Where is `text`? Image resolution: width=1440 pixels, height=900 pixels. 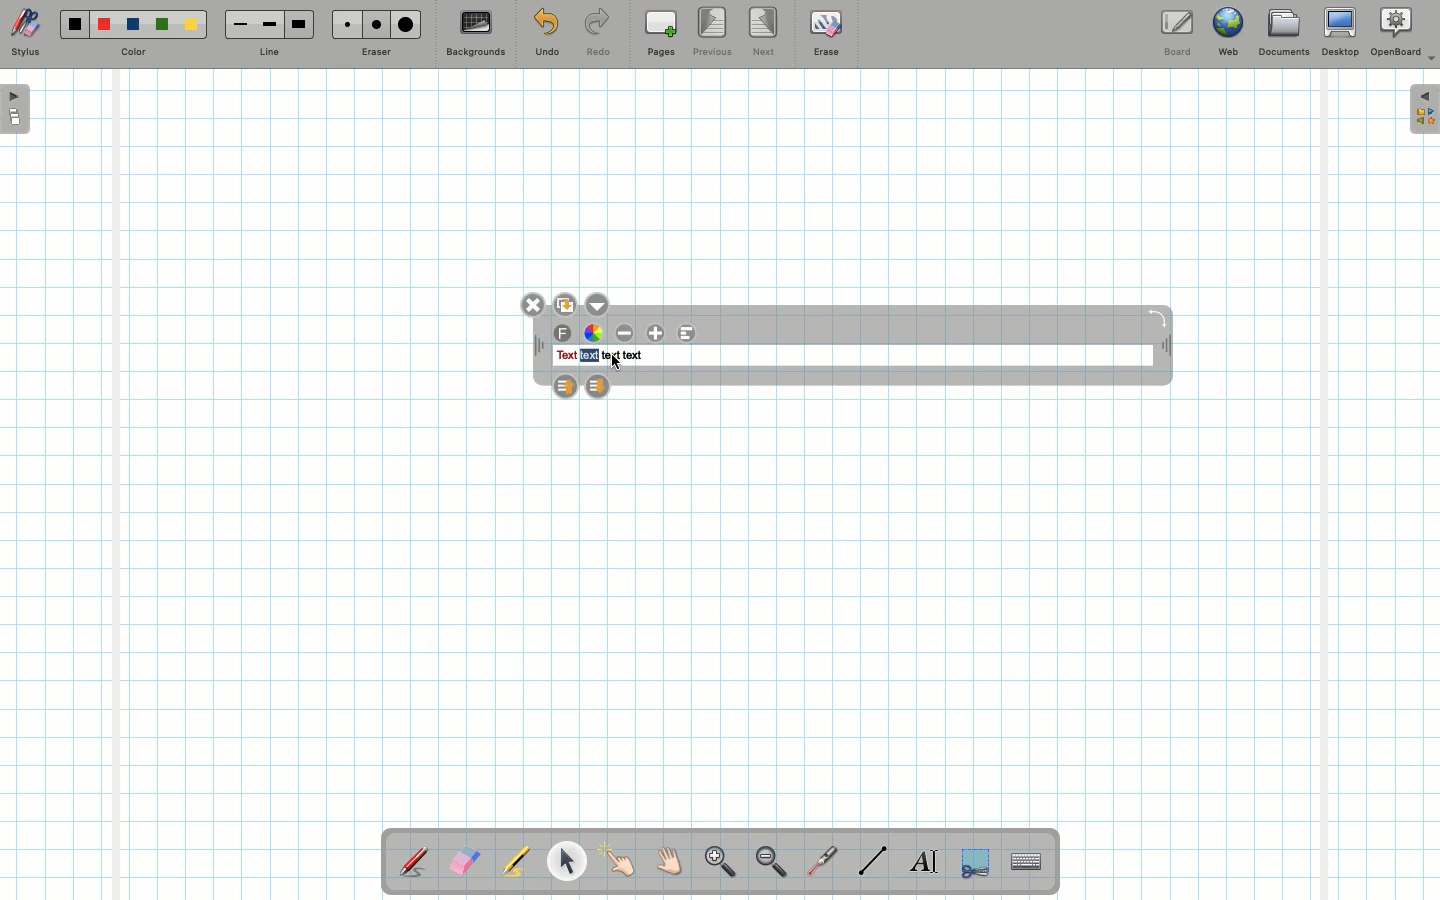 text is located at coordinates (611, 356).